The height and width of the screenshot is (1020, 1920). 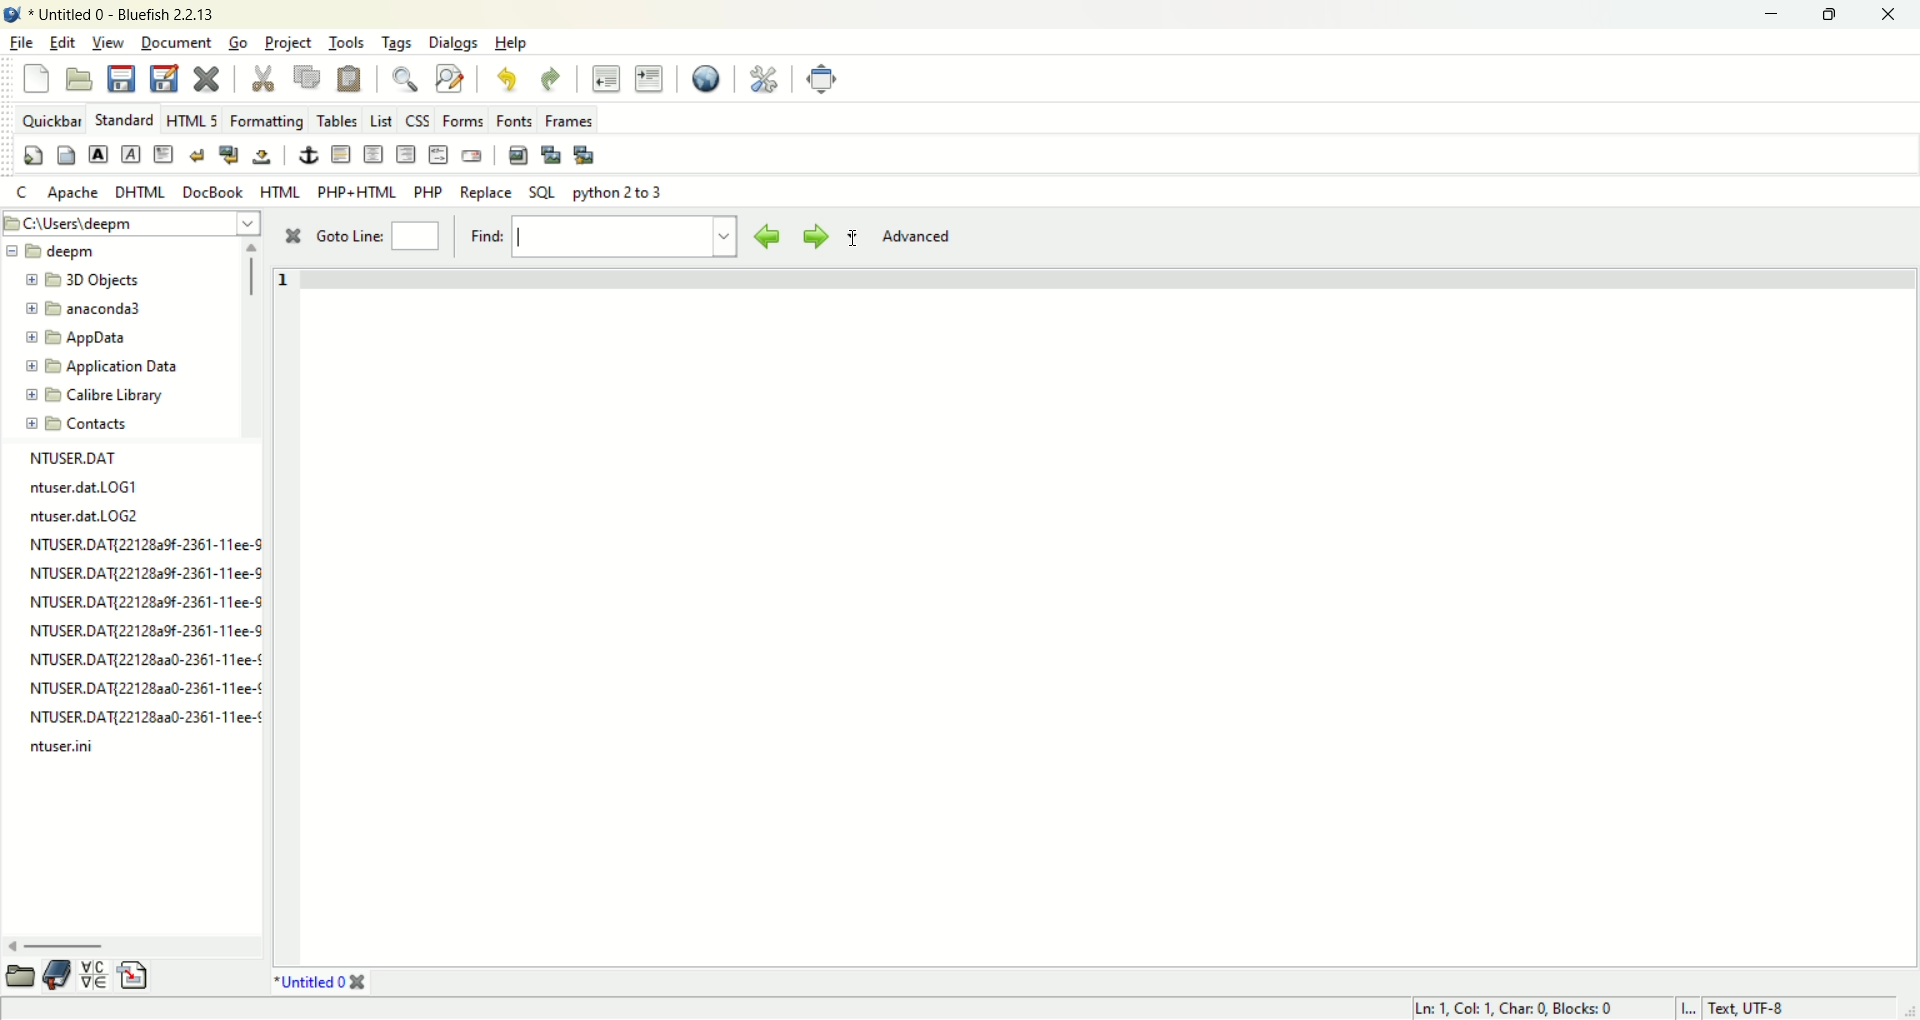 I want to click on Untitled 0 - Bluefish 2.2.13, so click(x=122, y=16).